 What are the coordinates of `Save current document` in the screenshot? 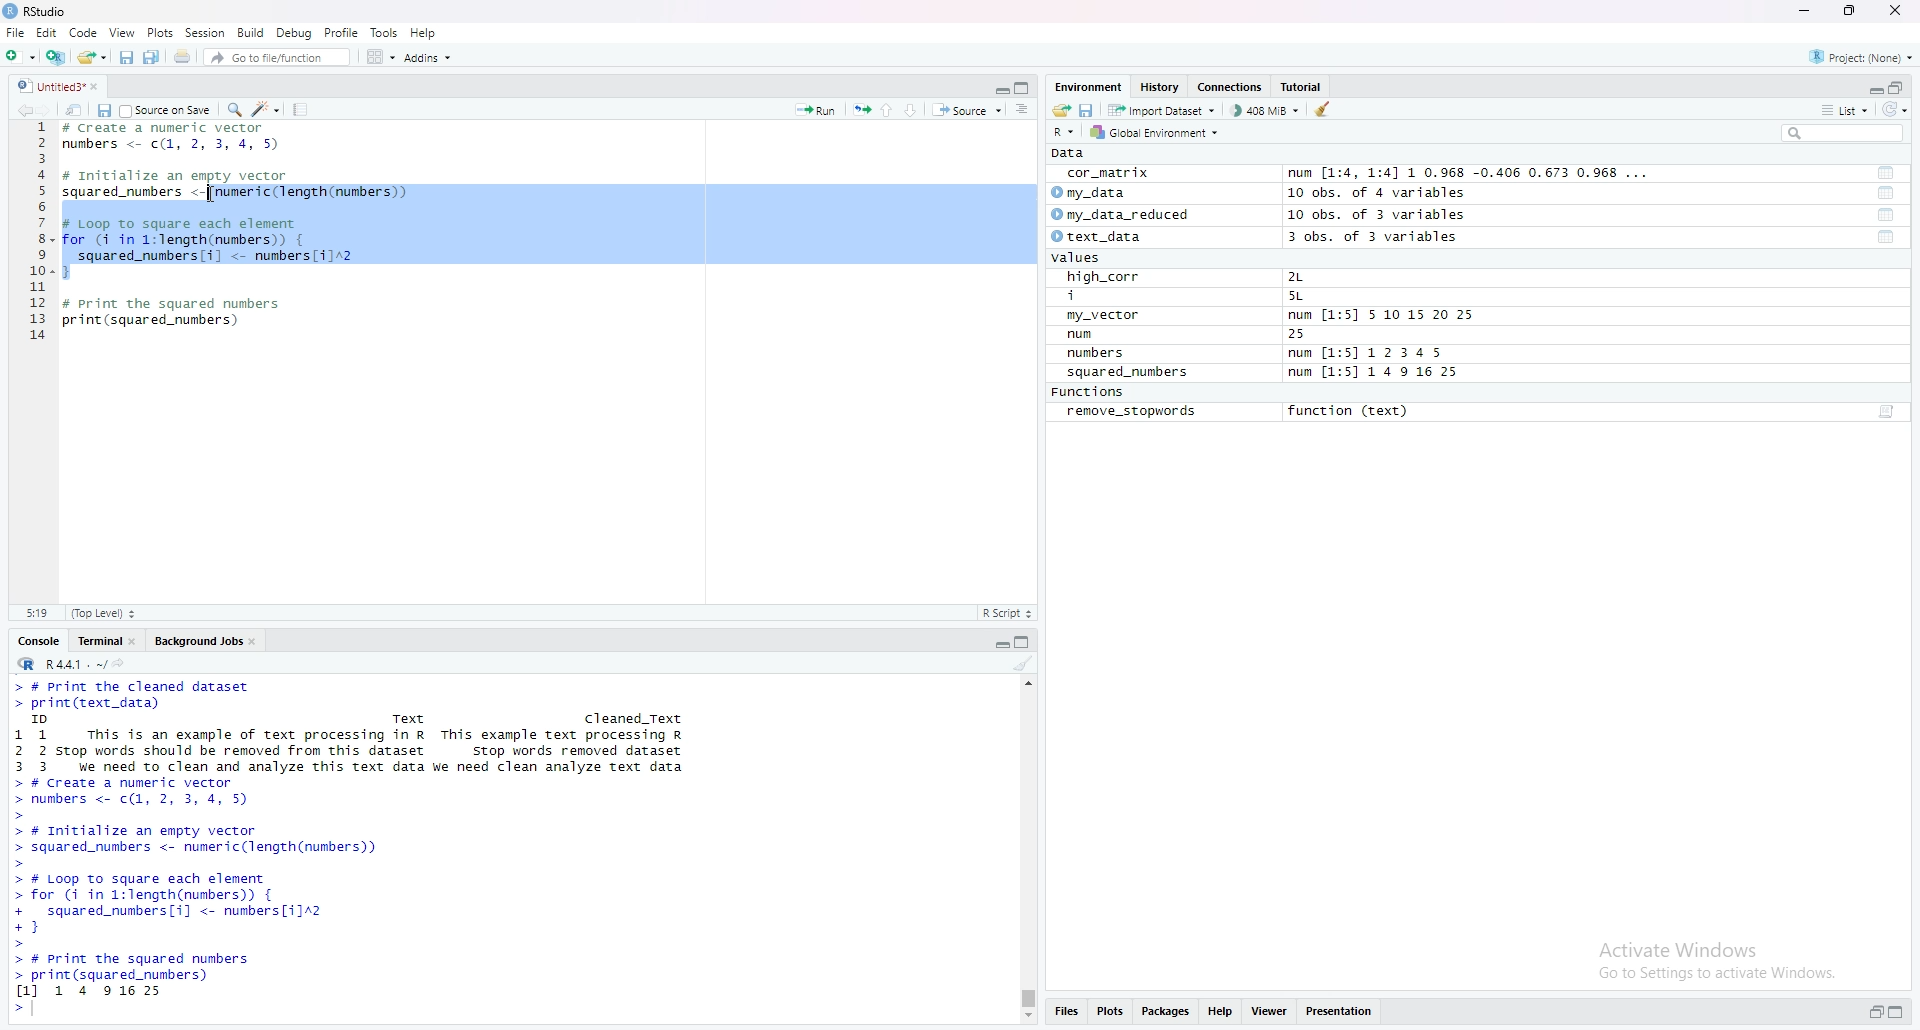 It's located at (126, 55).